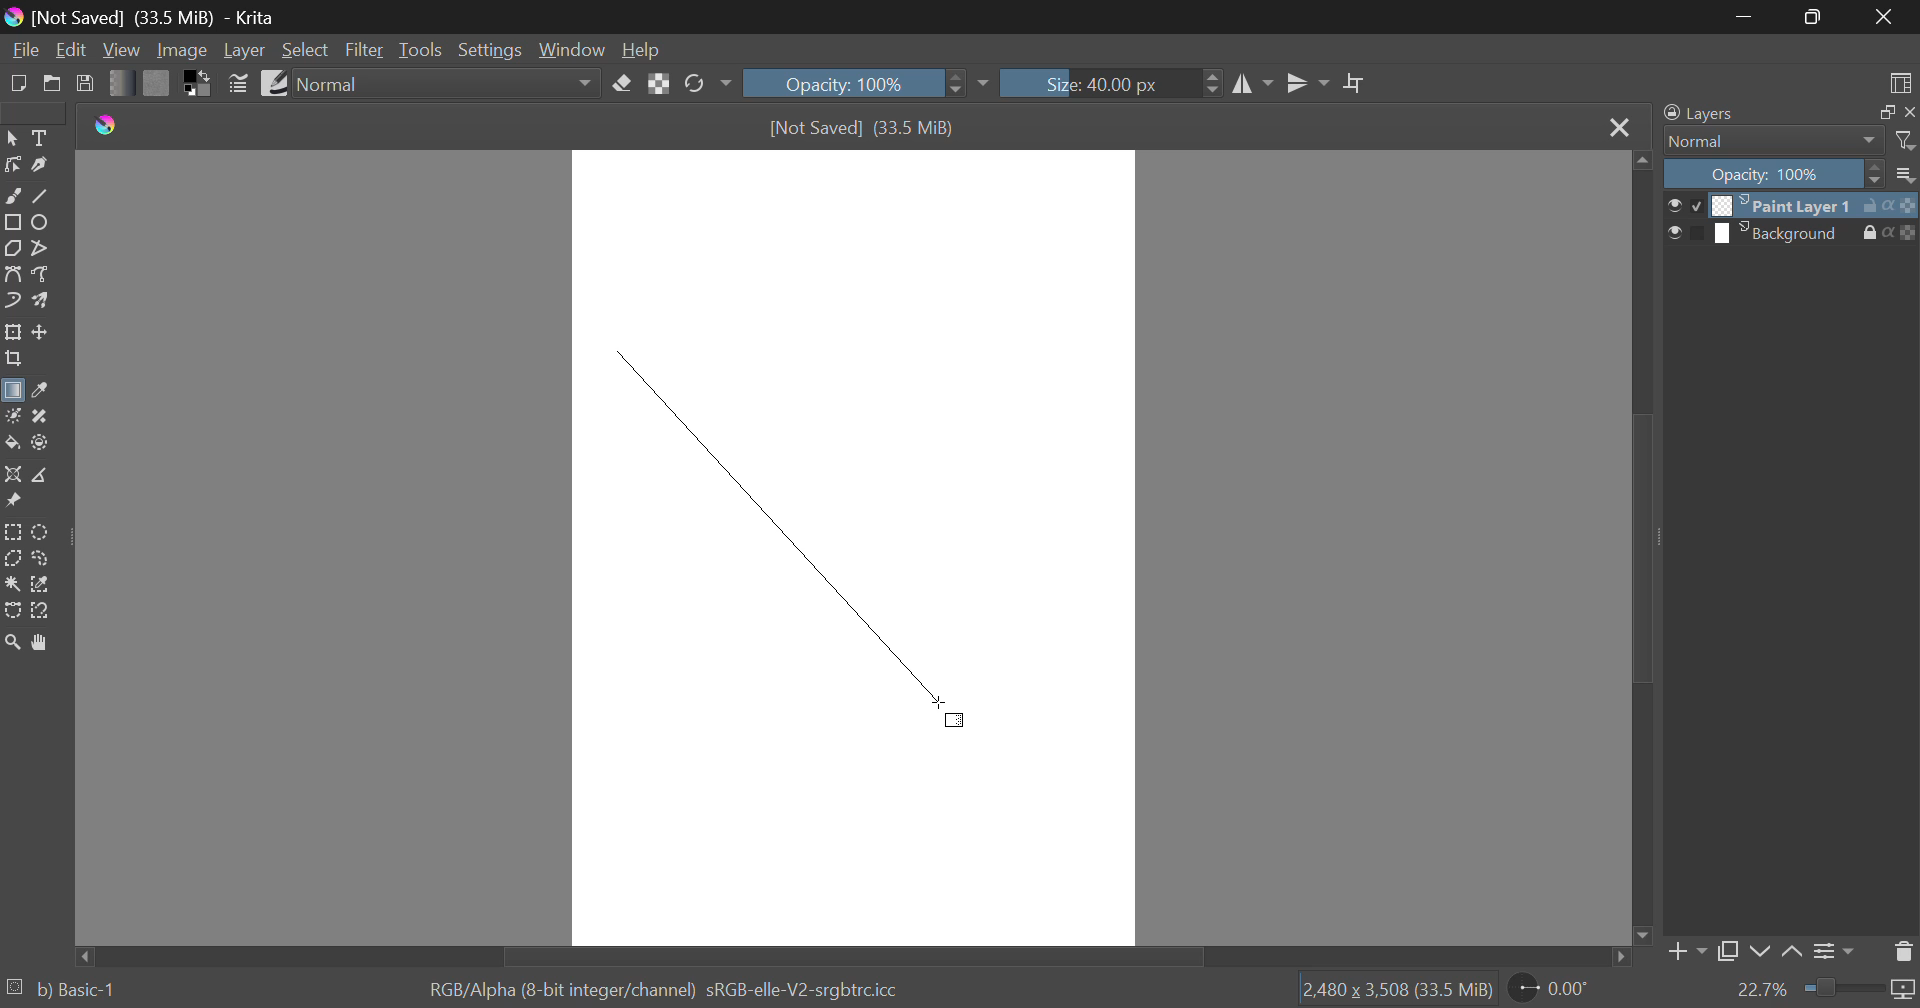 The height and width of the screenshot is (1008, 1920). What do you see at coordinates (12, 560) in the screenshot?
I see `Polygon Selection` at bounding box center [12, 560].